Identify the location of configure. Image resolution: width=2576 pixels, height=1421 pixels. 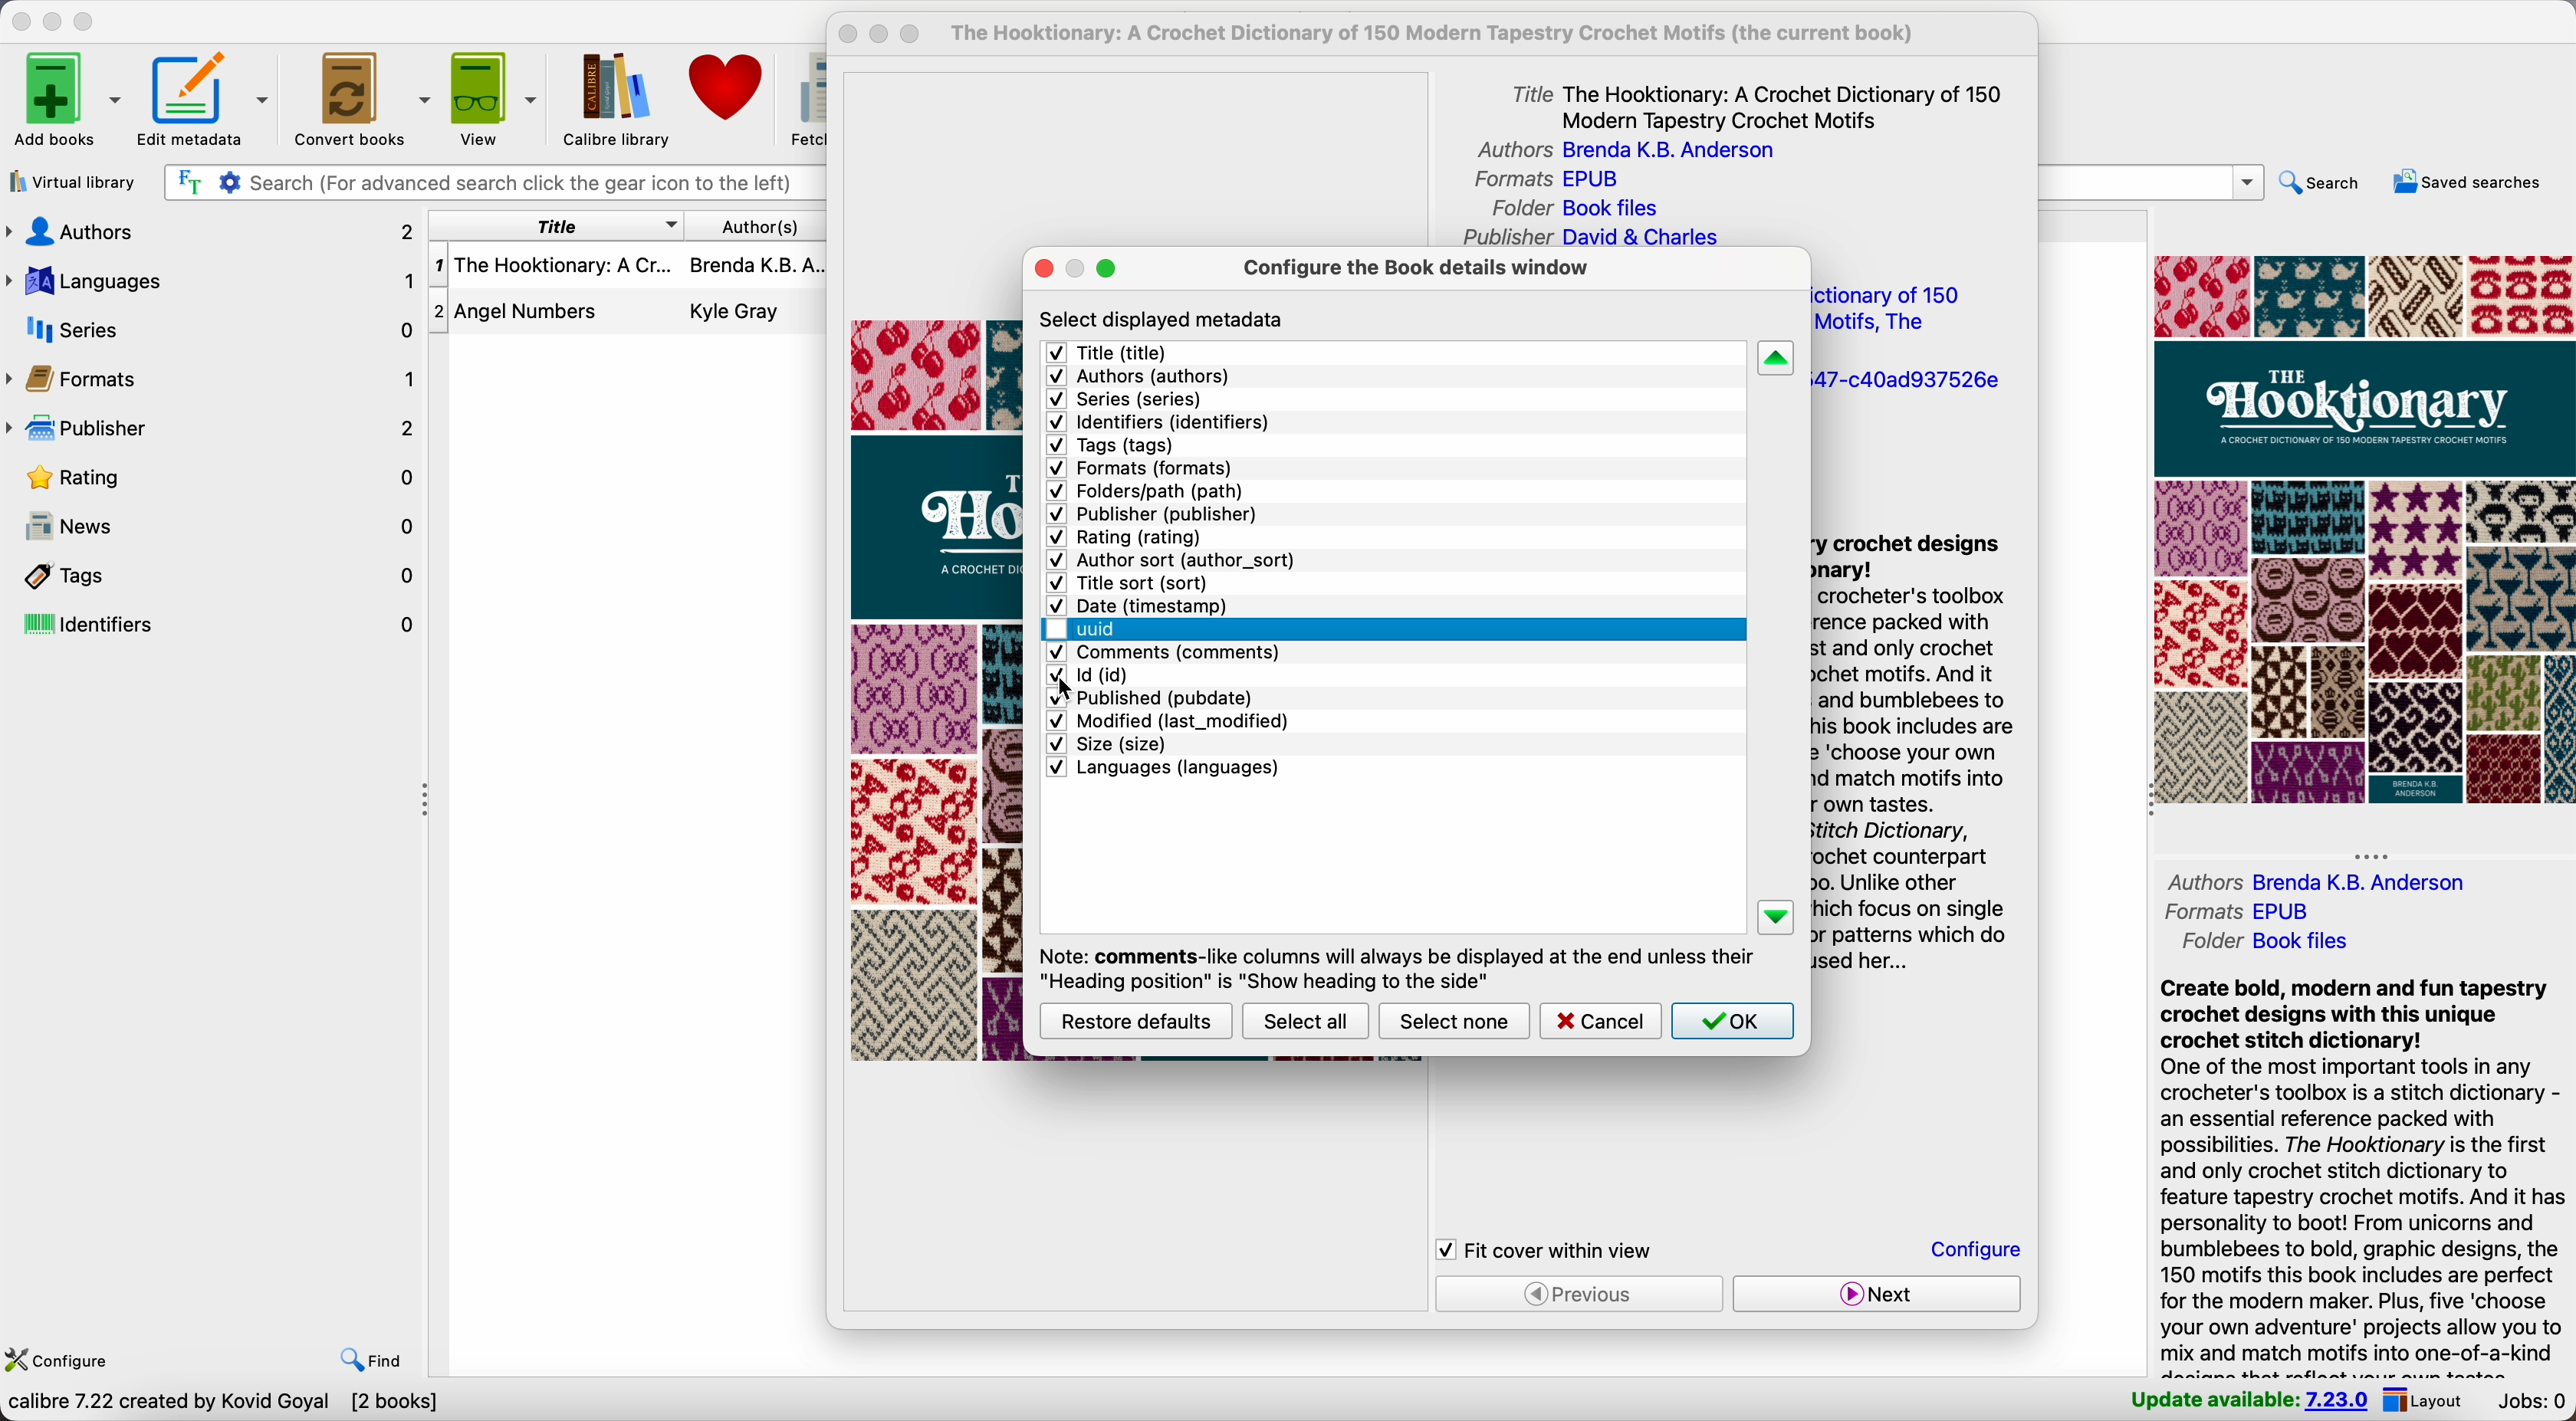
(56, 1362).